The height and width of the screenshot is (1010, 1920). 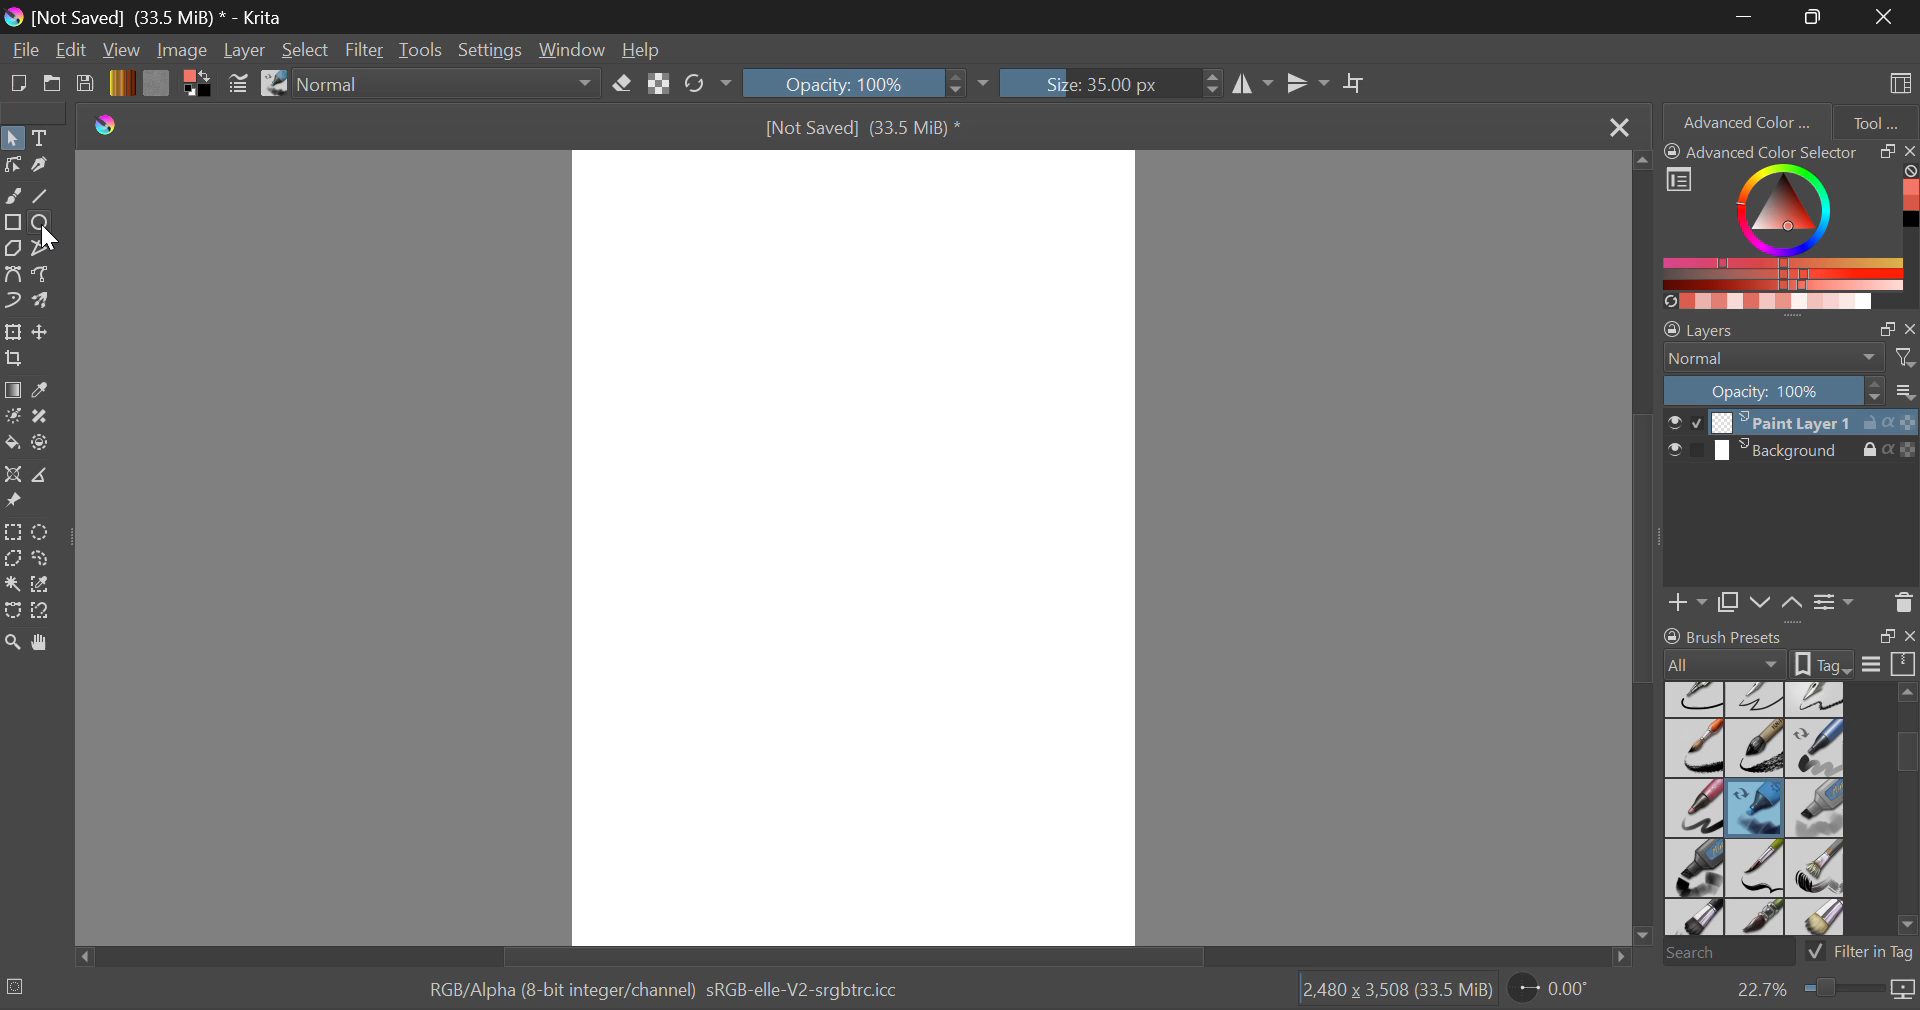 I want to click on Layer Settings, so click(x=1790, y=325).